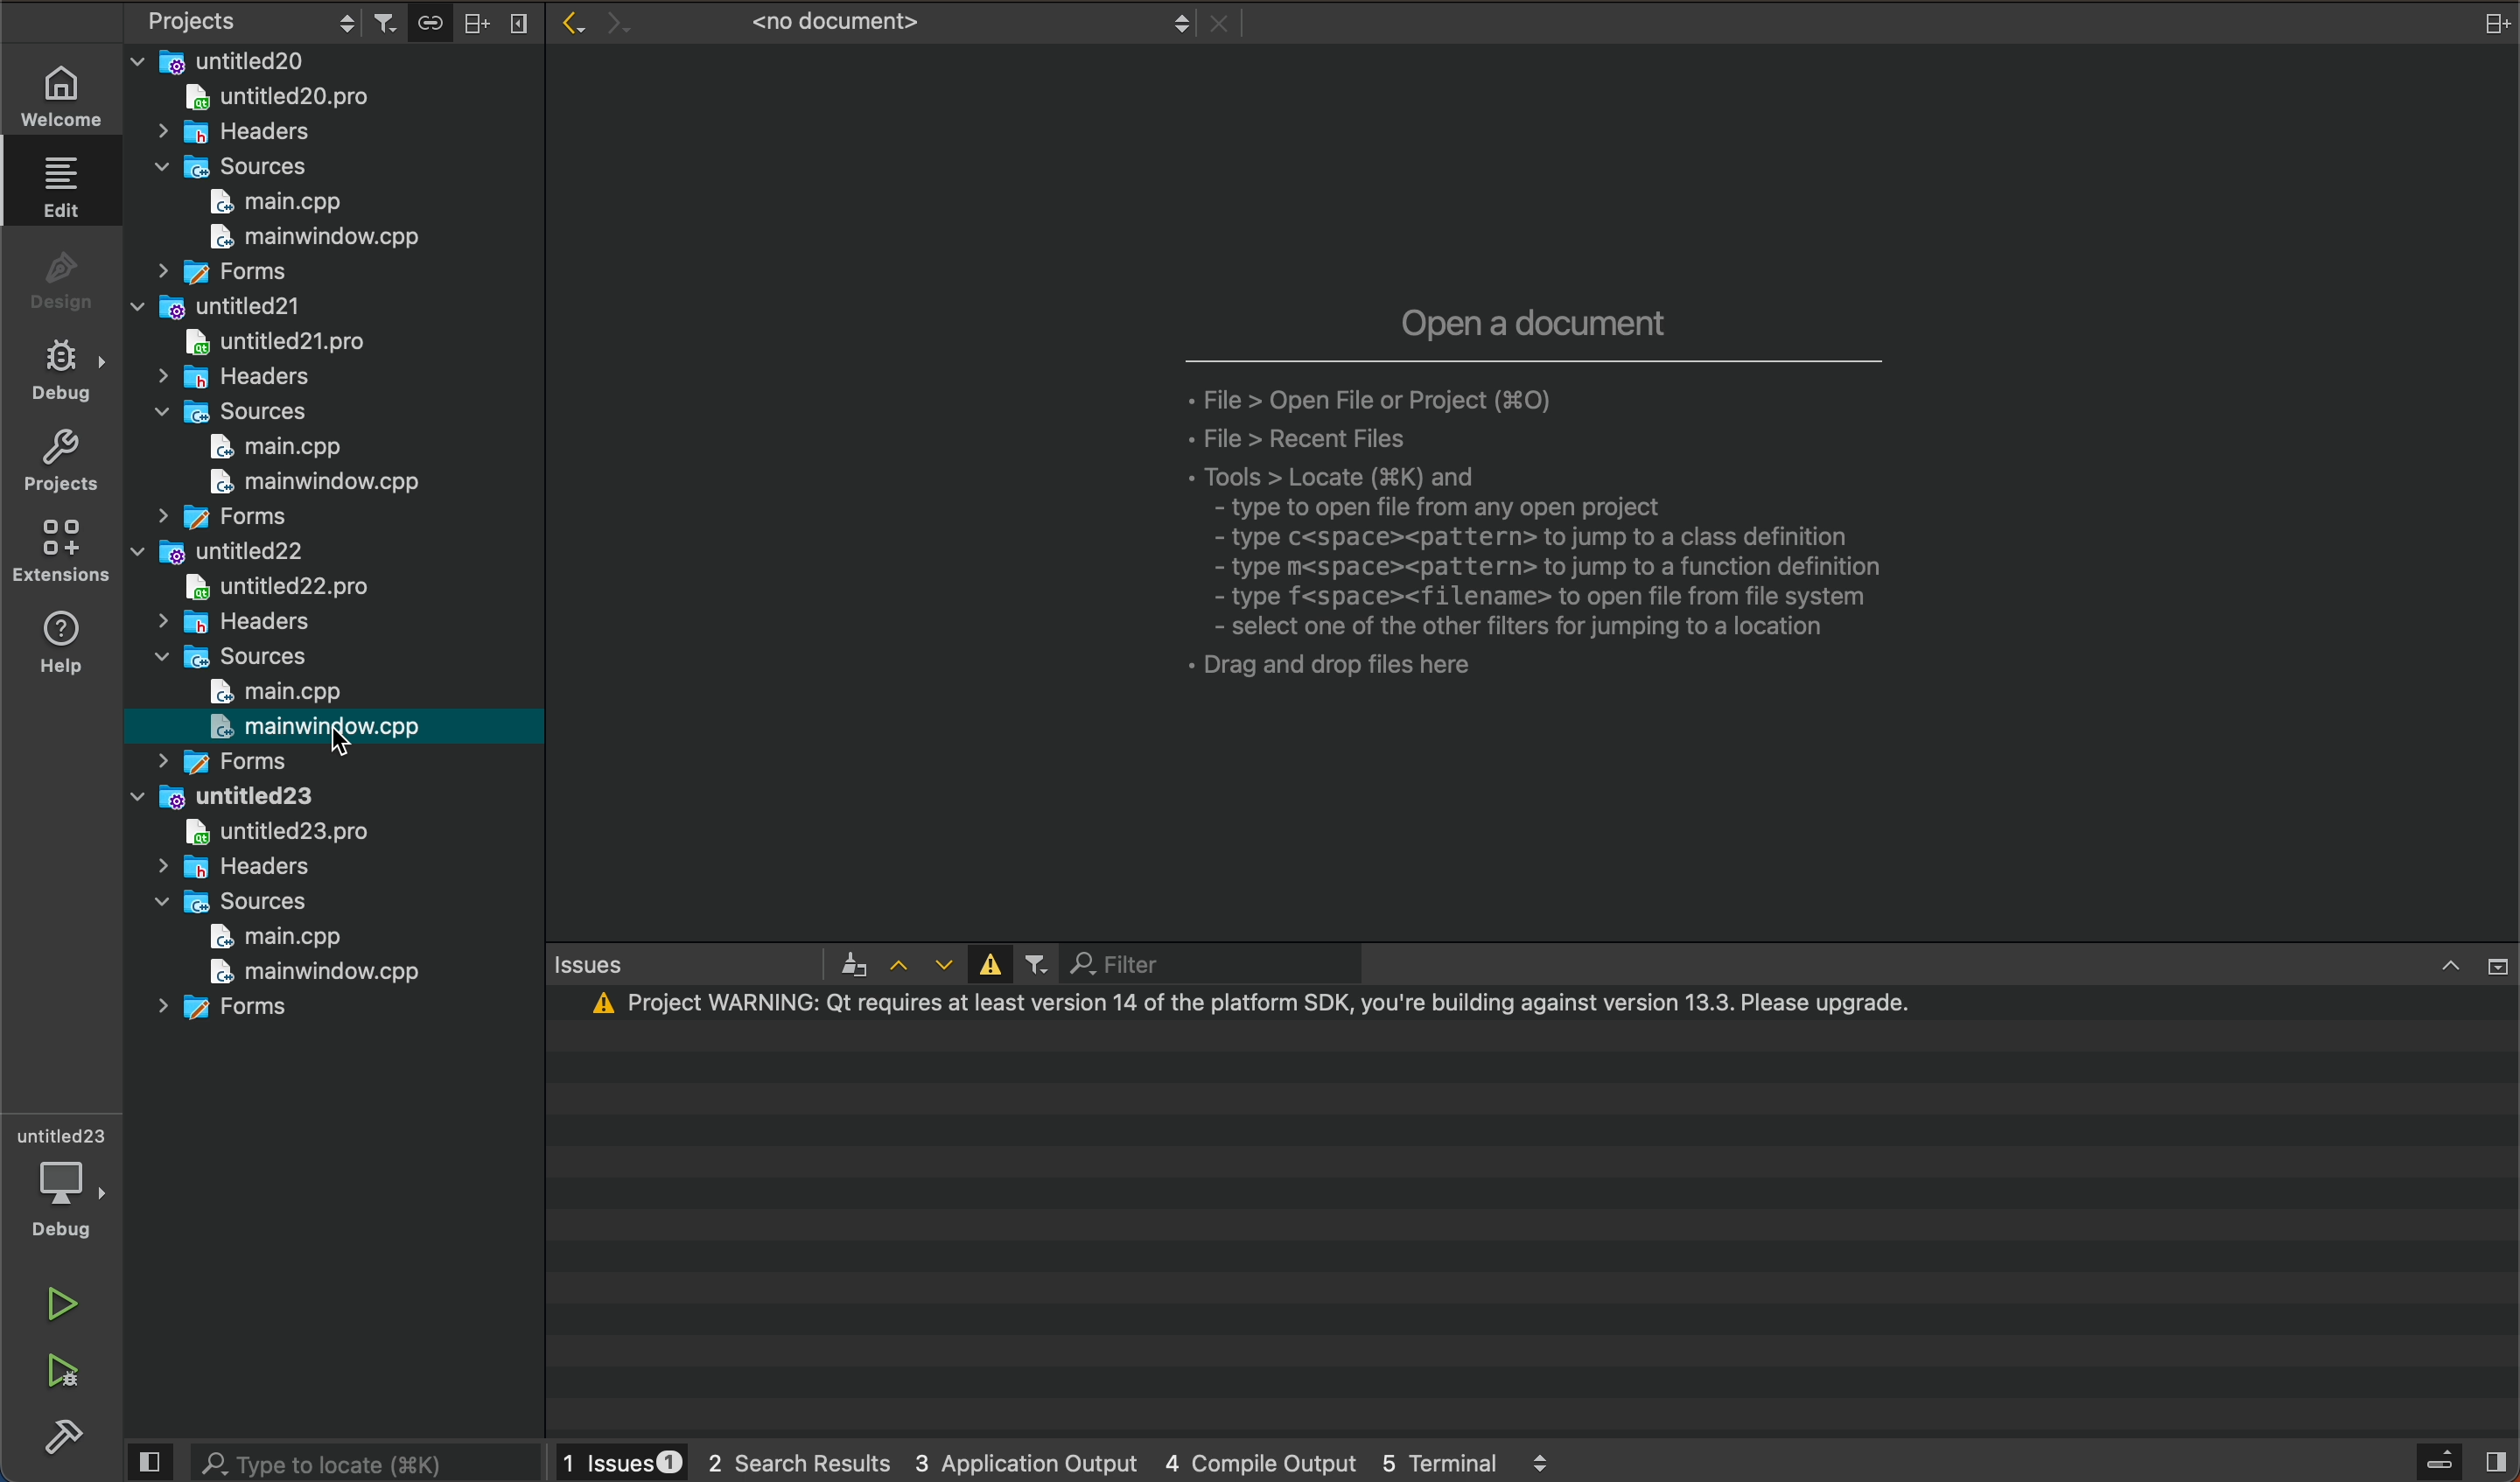 Image resolution: width=2520 pixels, height=1482 pixels. What do you see at coordinates (224, 555) in the screenshot?
I see `untitled22` at bounding box center [224, 555].